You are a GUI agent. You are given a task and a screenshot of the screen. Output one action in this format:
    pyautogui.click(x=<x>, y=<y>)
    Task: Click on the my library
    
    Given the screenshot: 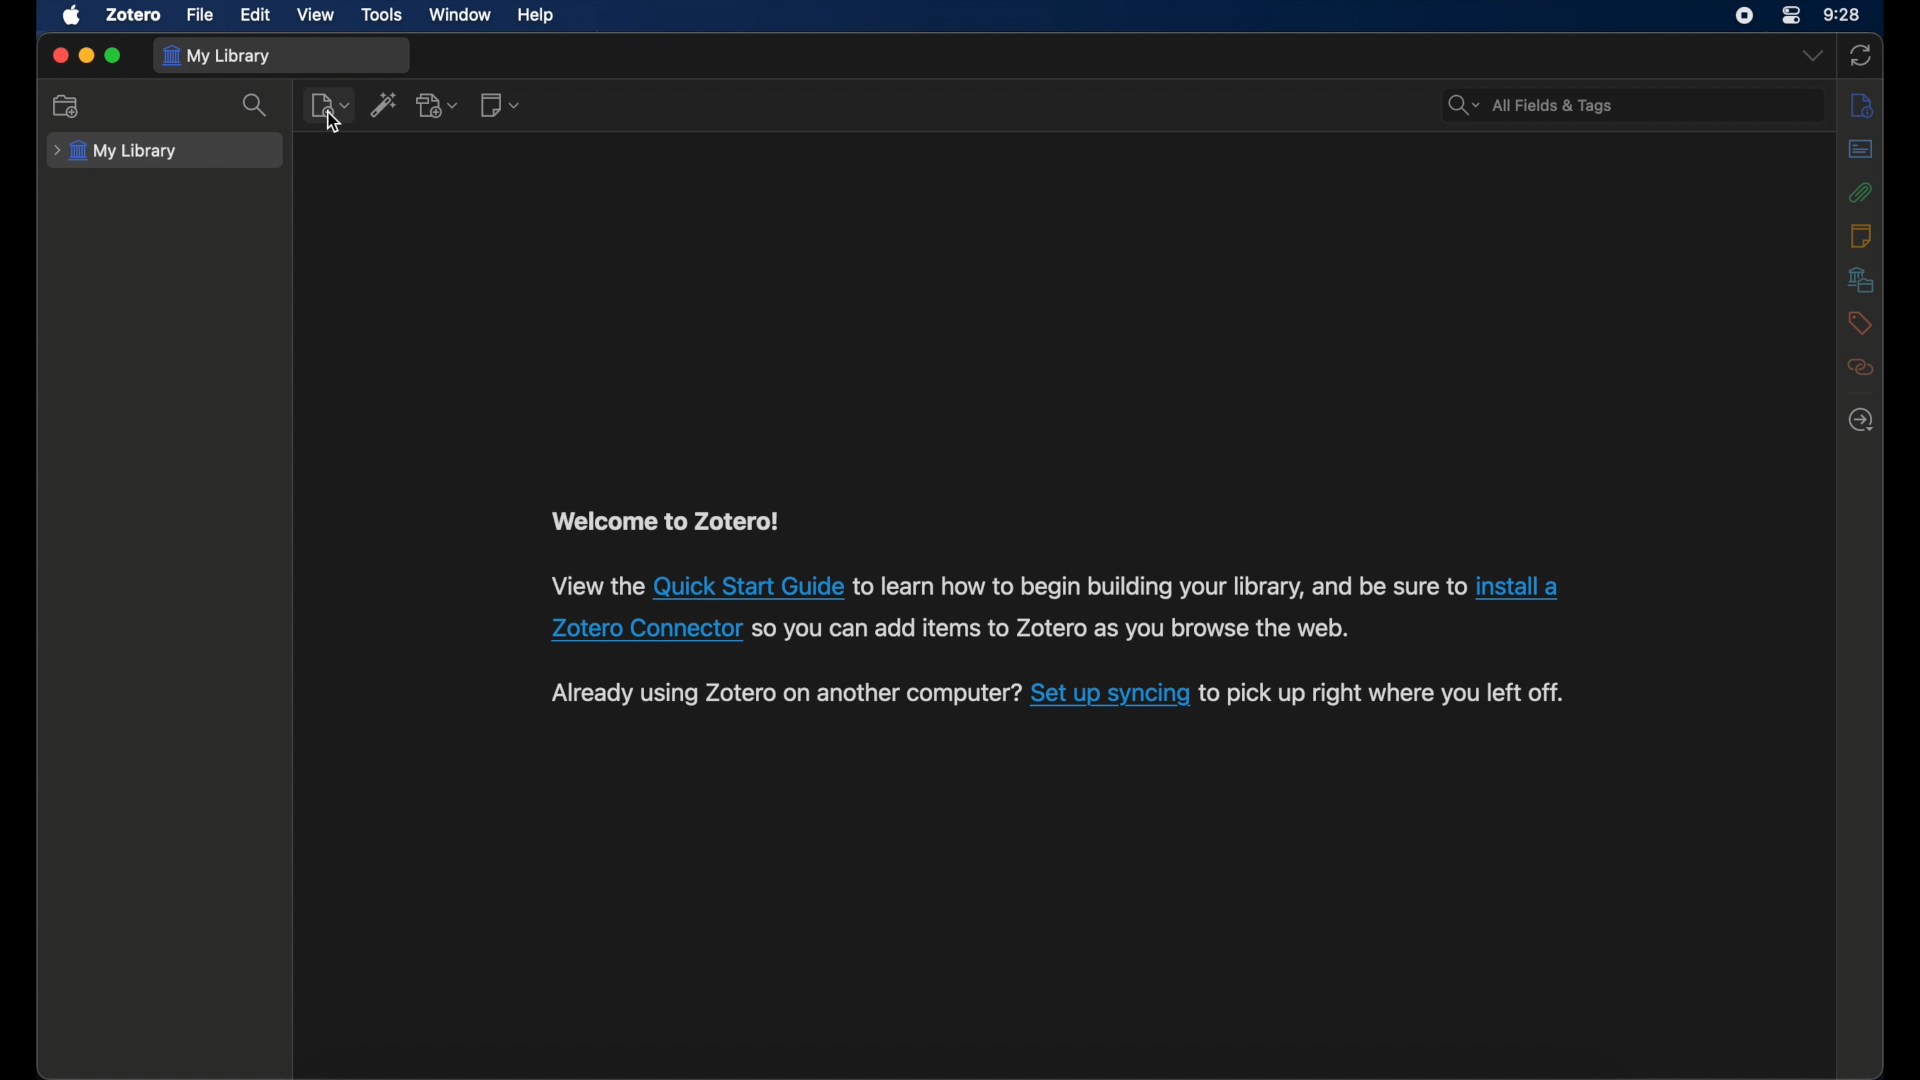 What is the action you would take?
    pyautogui.click(x=119, y=151)
    